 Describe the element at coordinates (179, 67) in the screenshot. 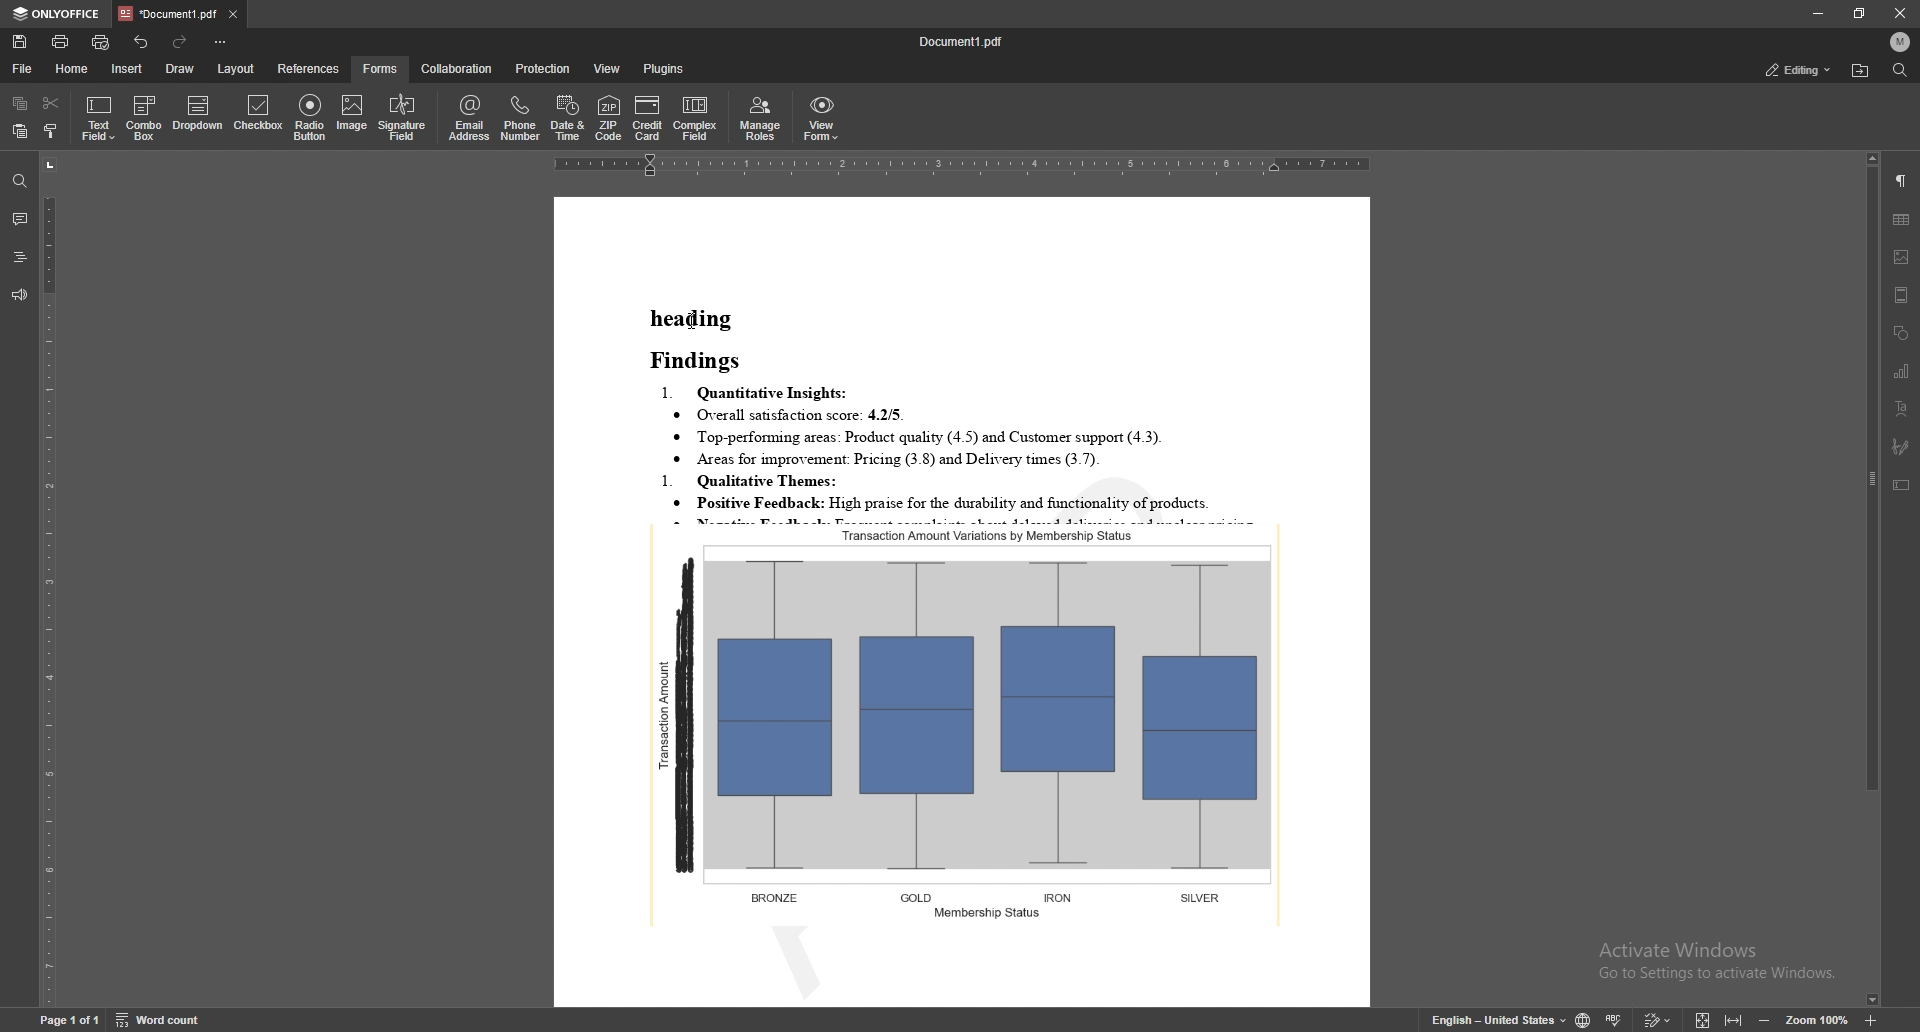

I see `draw` at that location.